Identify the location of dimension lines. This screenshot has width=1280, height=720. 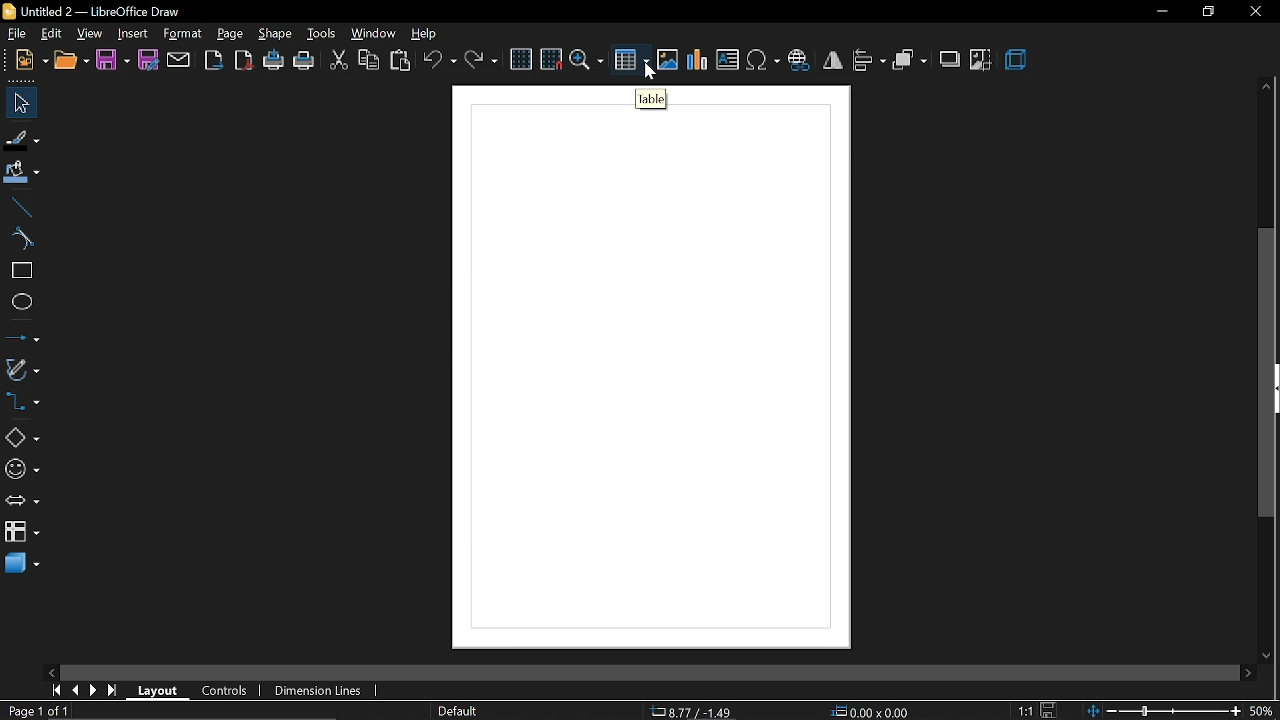
(321, 689).